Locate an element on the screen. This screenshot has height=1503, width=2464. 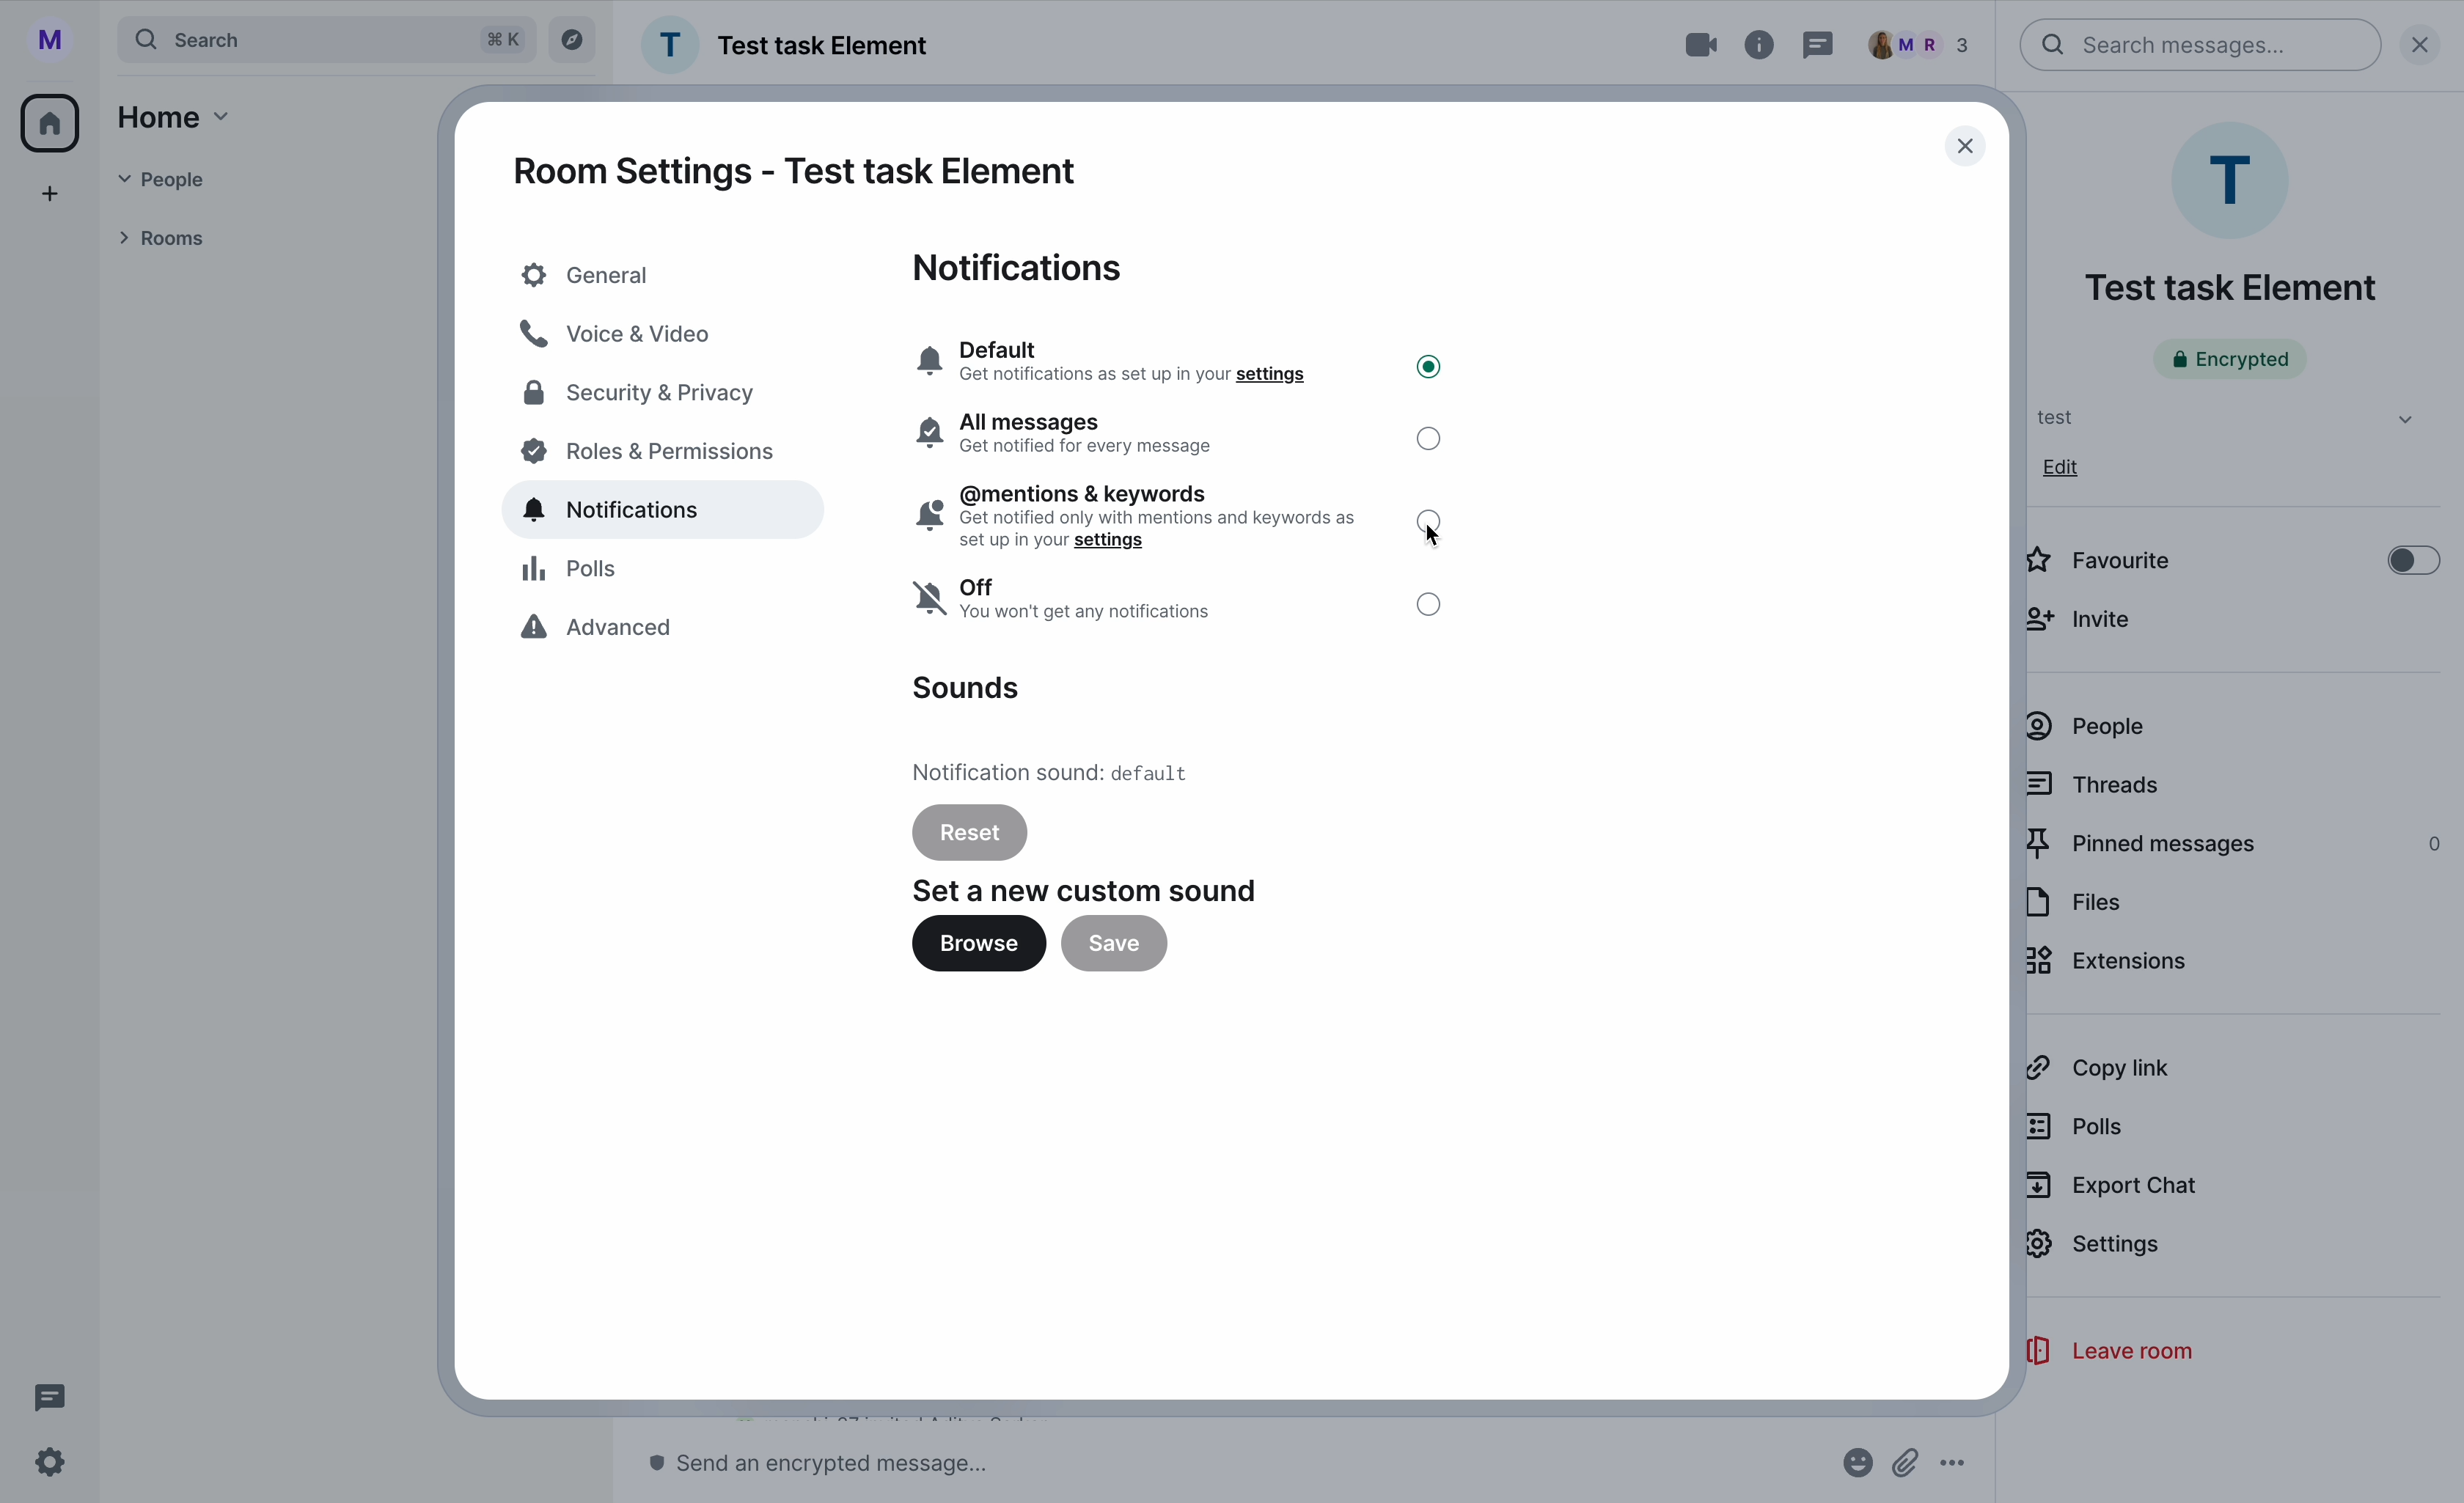
disable save button is located at coordinates (1113, 944).